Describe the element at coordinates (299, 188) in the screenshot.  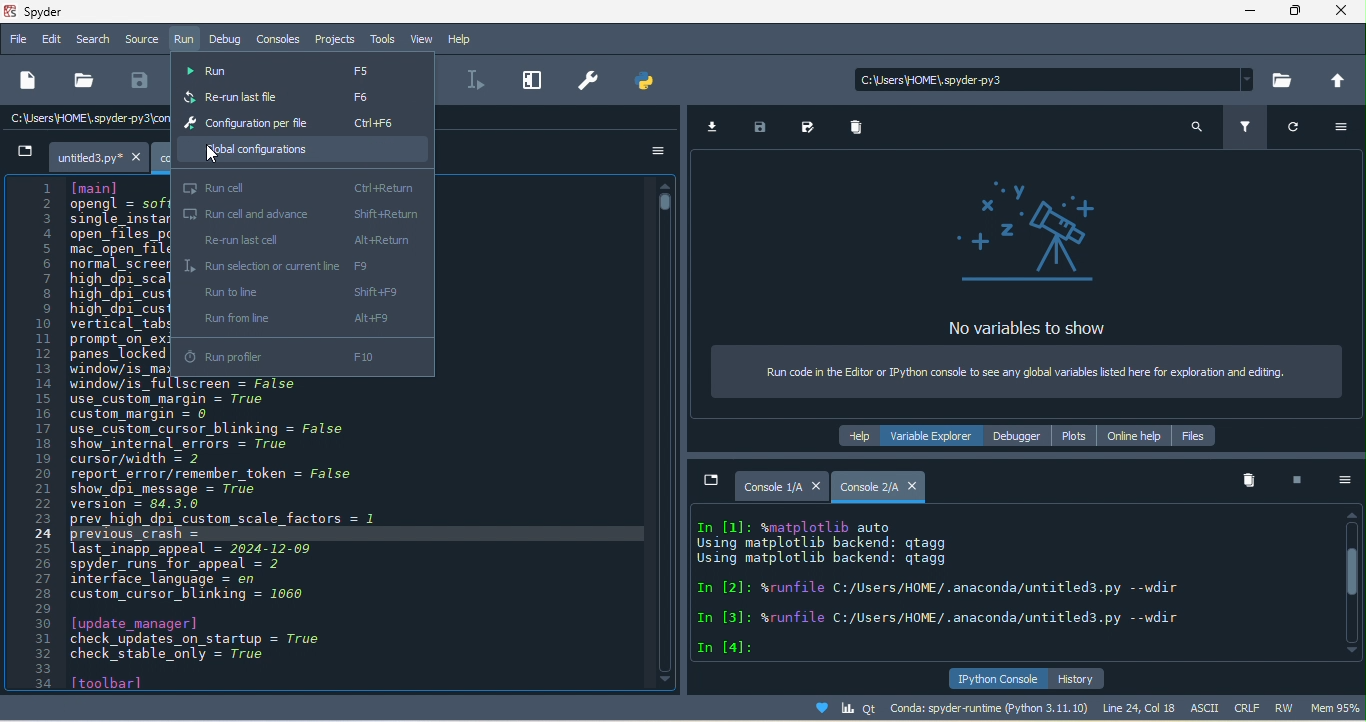
I see `run cell` at that location.